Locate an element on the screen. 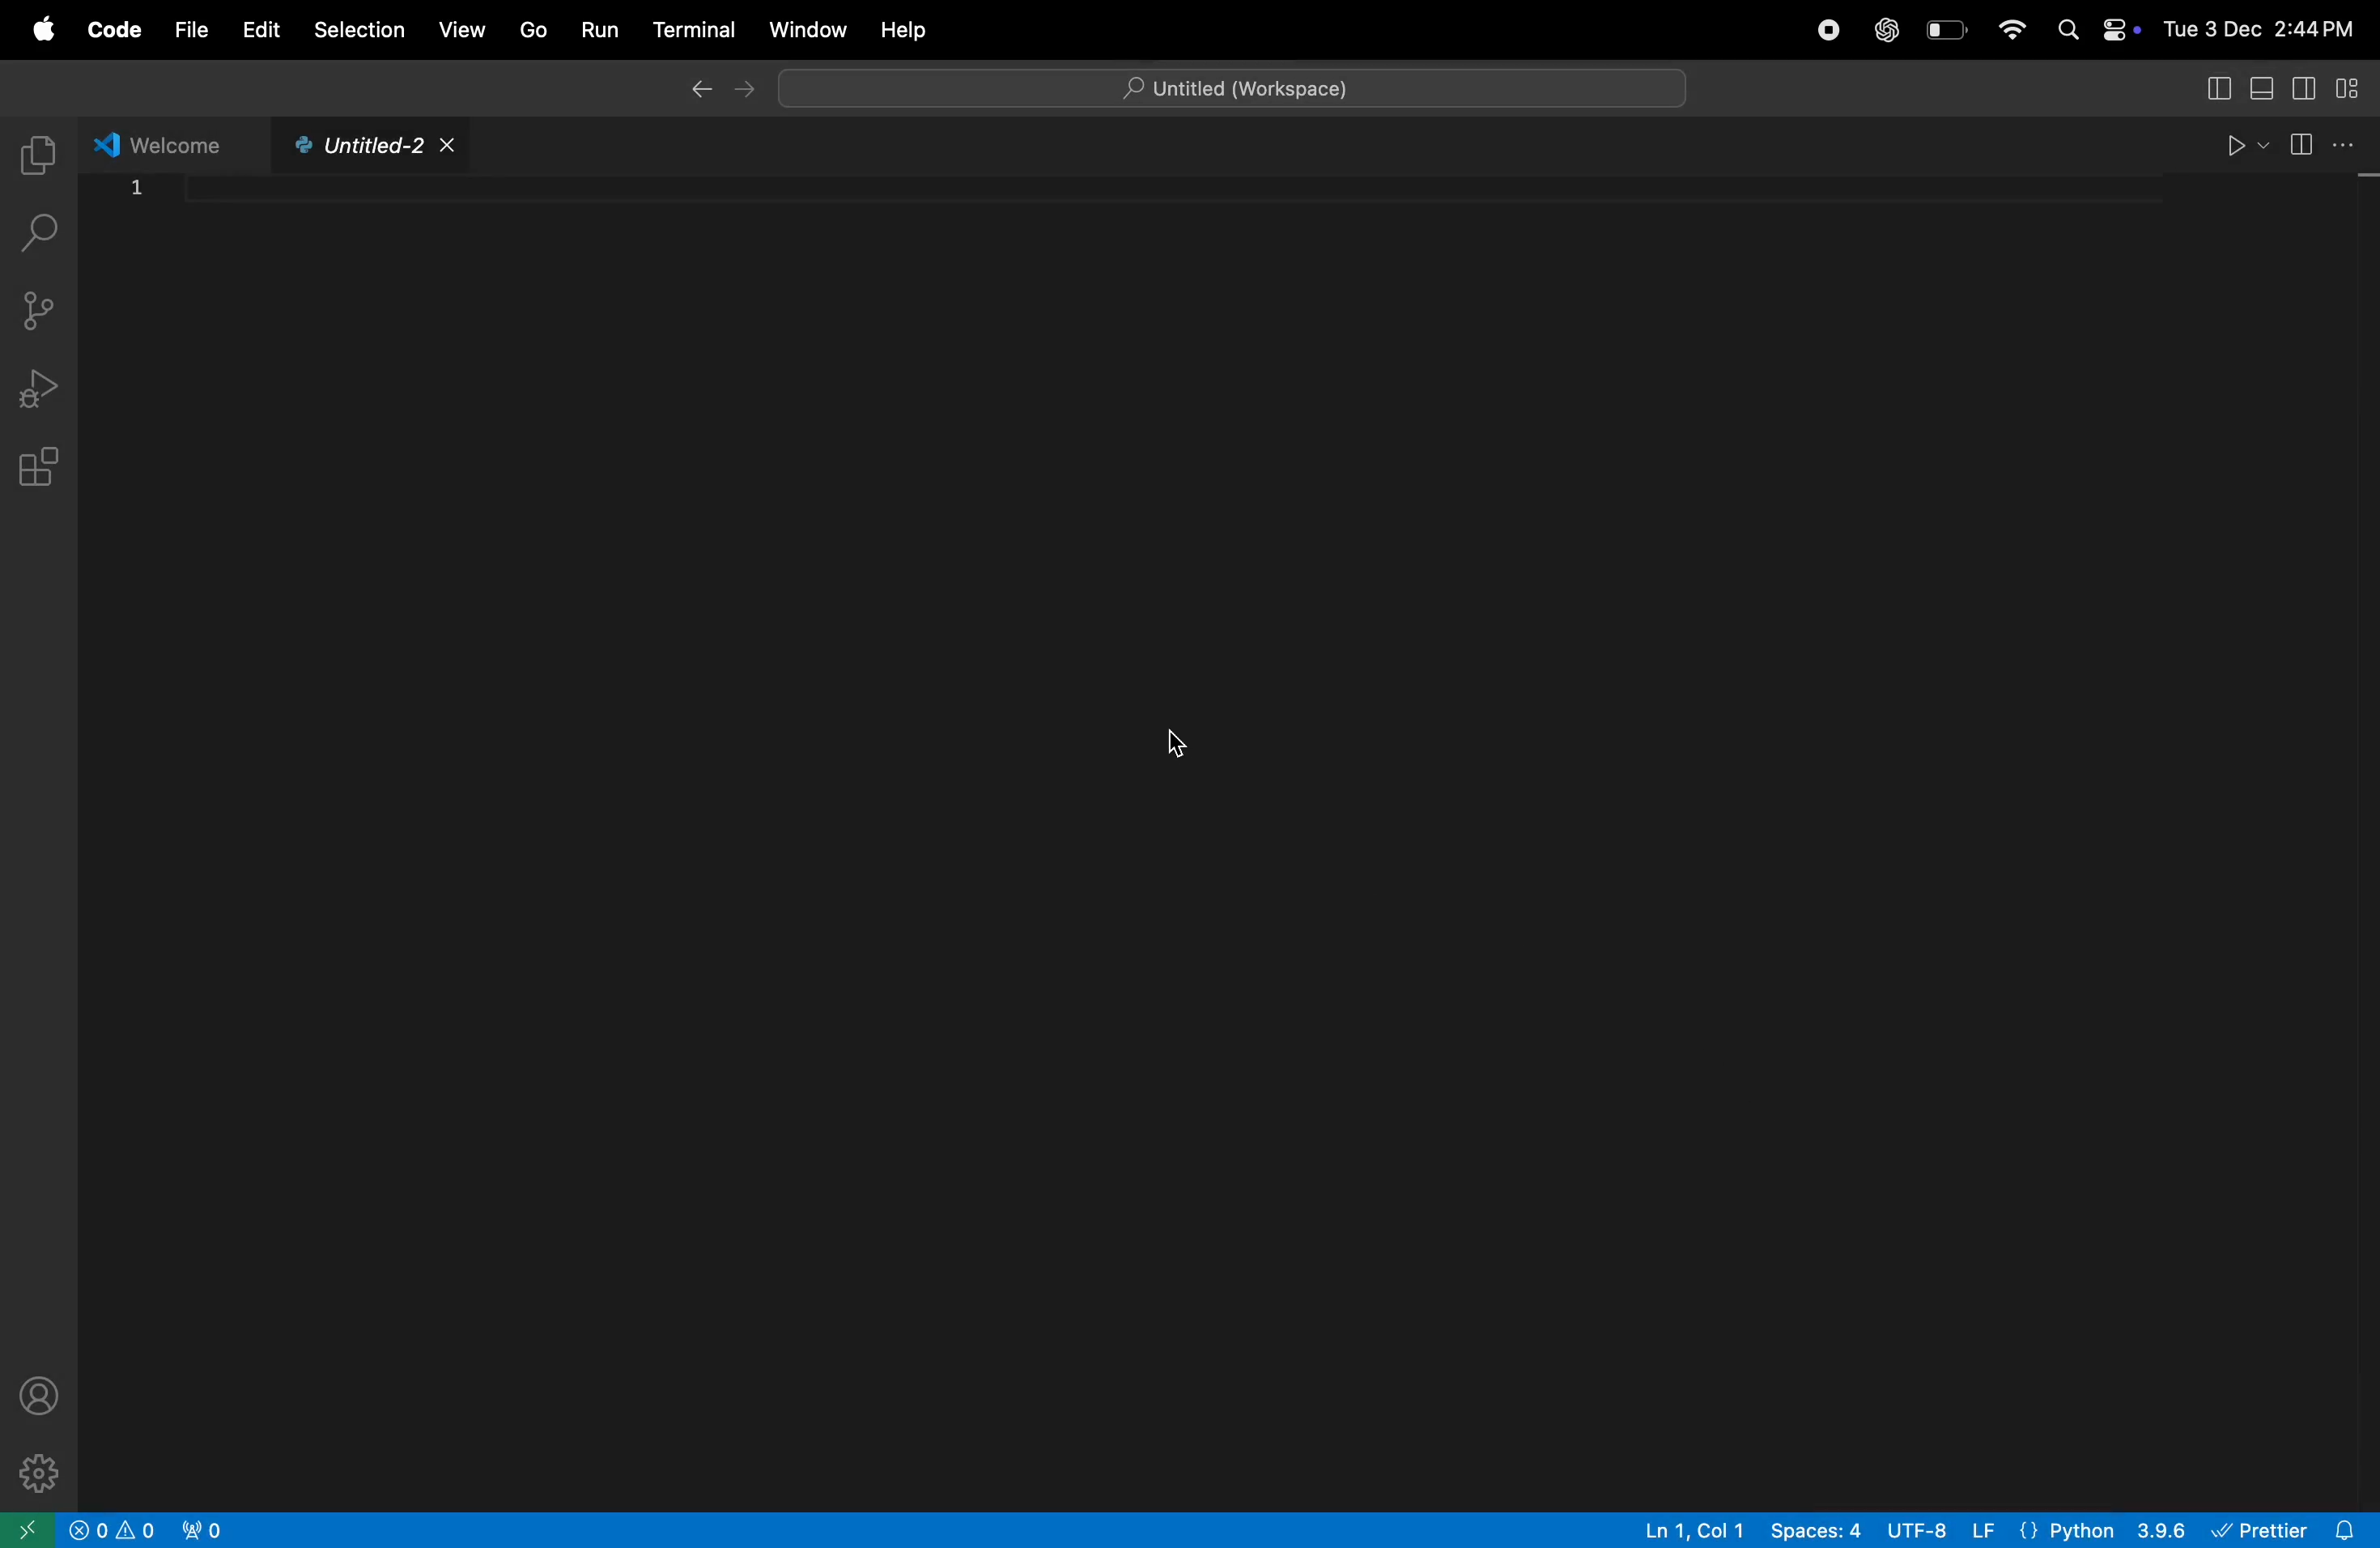 The width and height of the screenshot is (2380, 1548). no problems is located at coordinates (114, 1529).